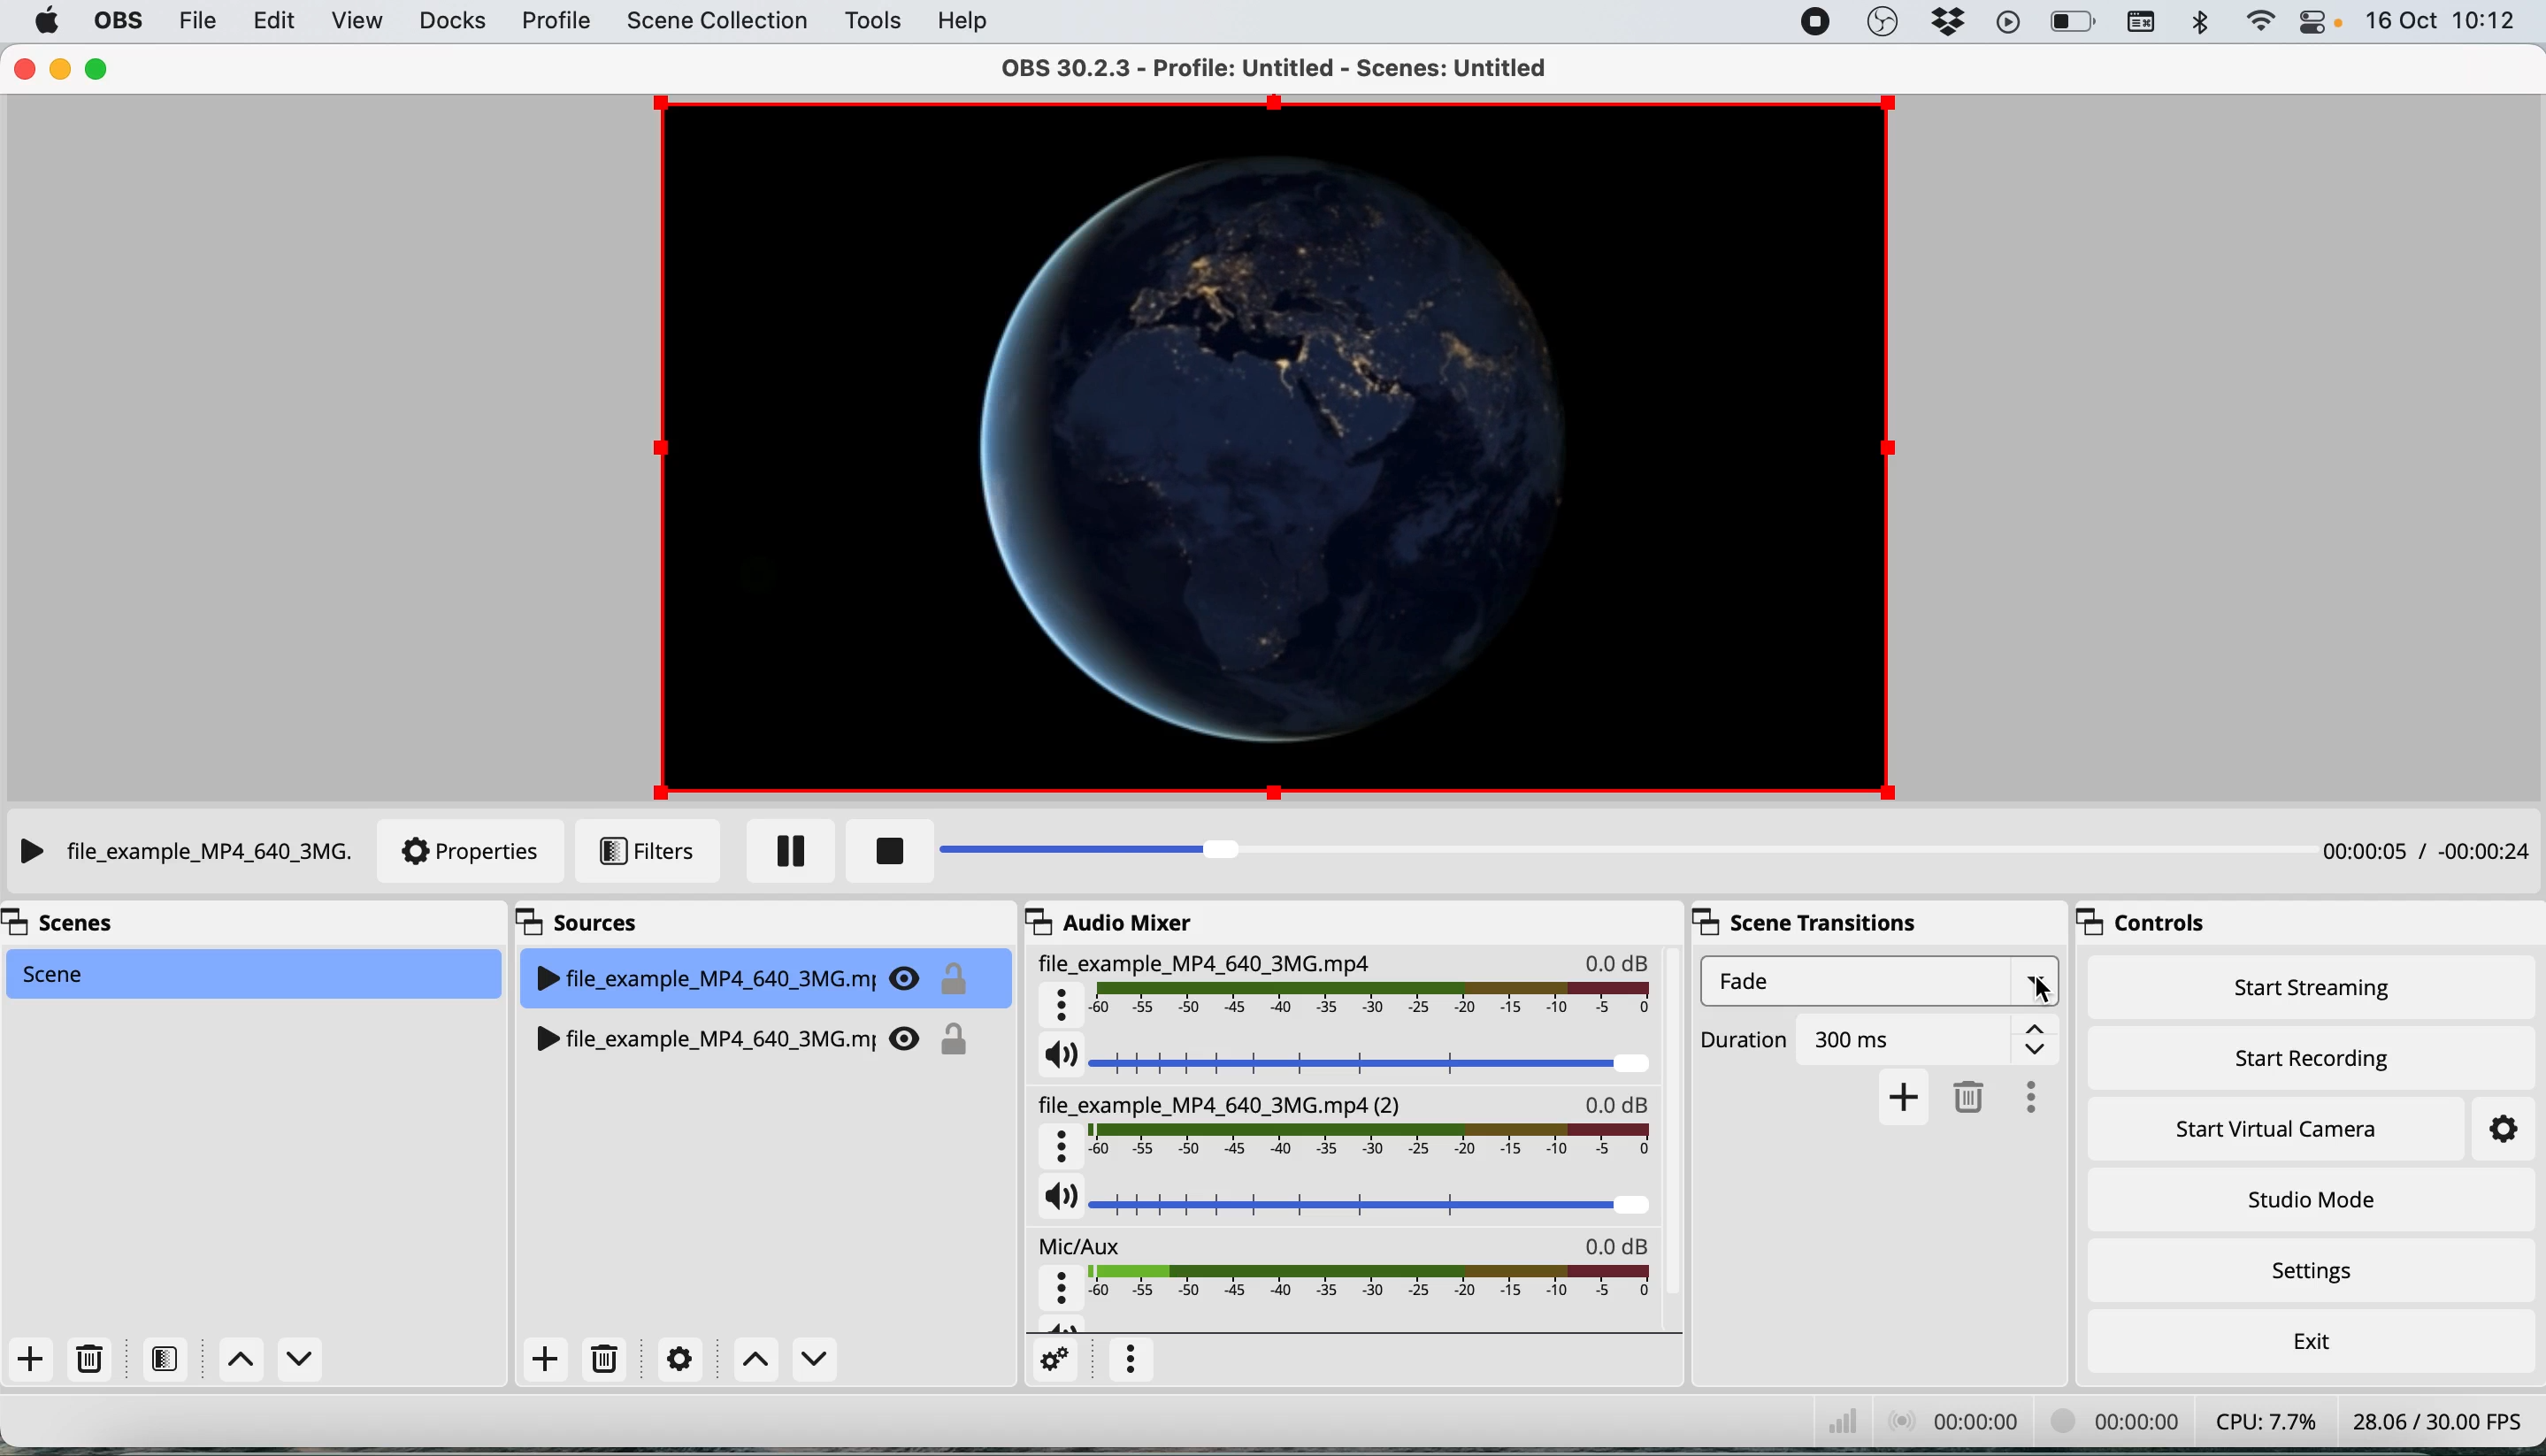 The image size is (2546, 1456). Describe the element at coordinates (1950, 19) in the screenshot. I see `dropbox` at that location.